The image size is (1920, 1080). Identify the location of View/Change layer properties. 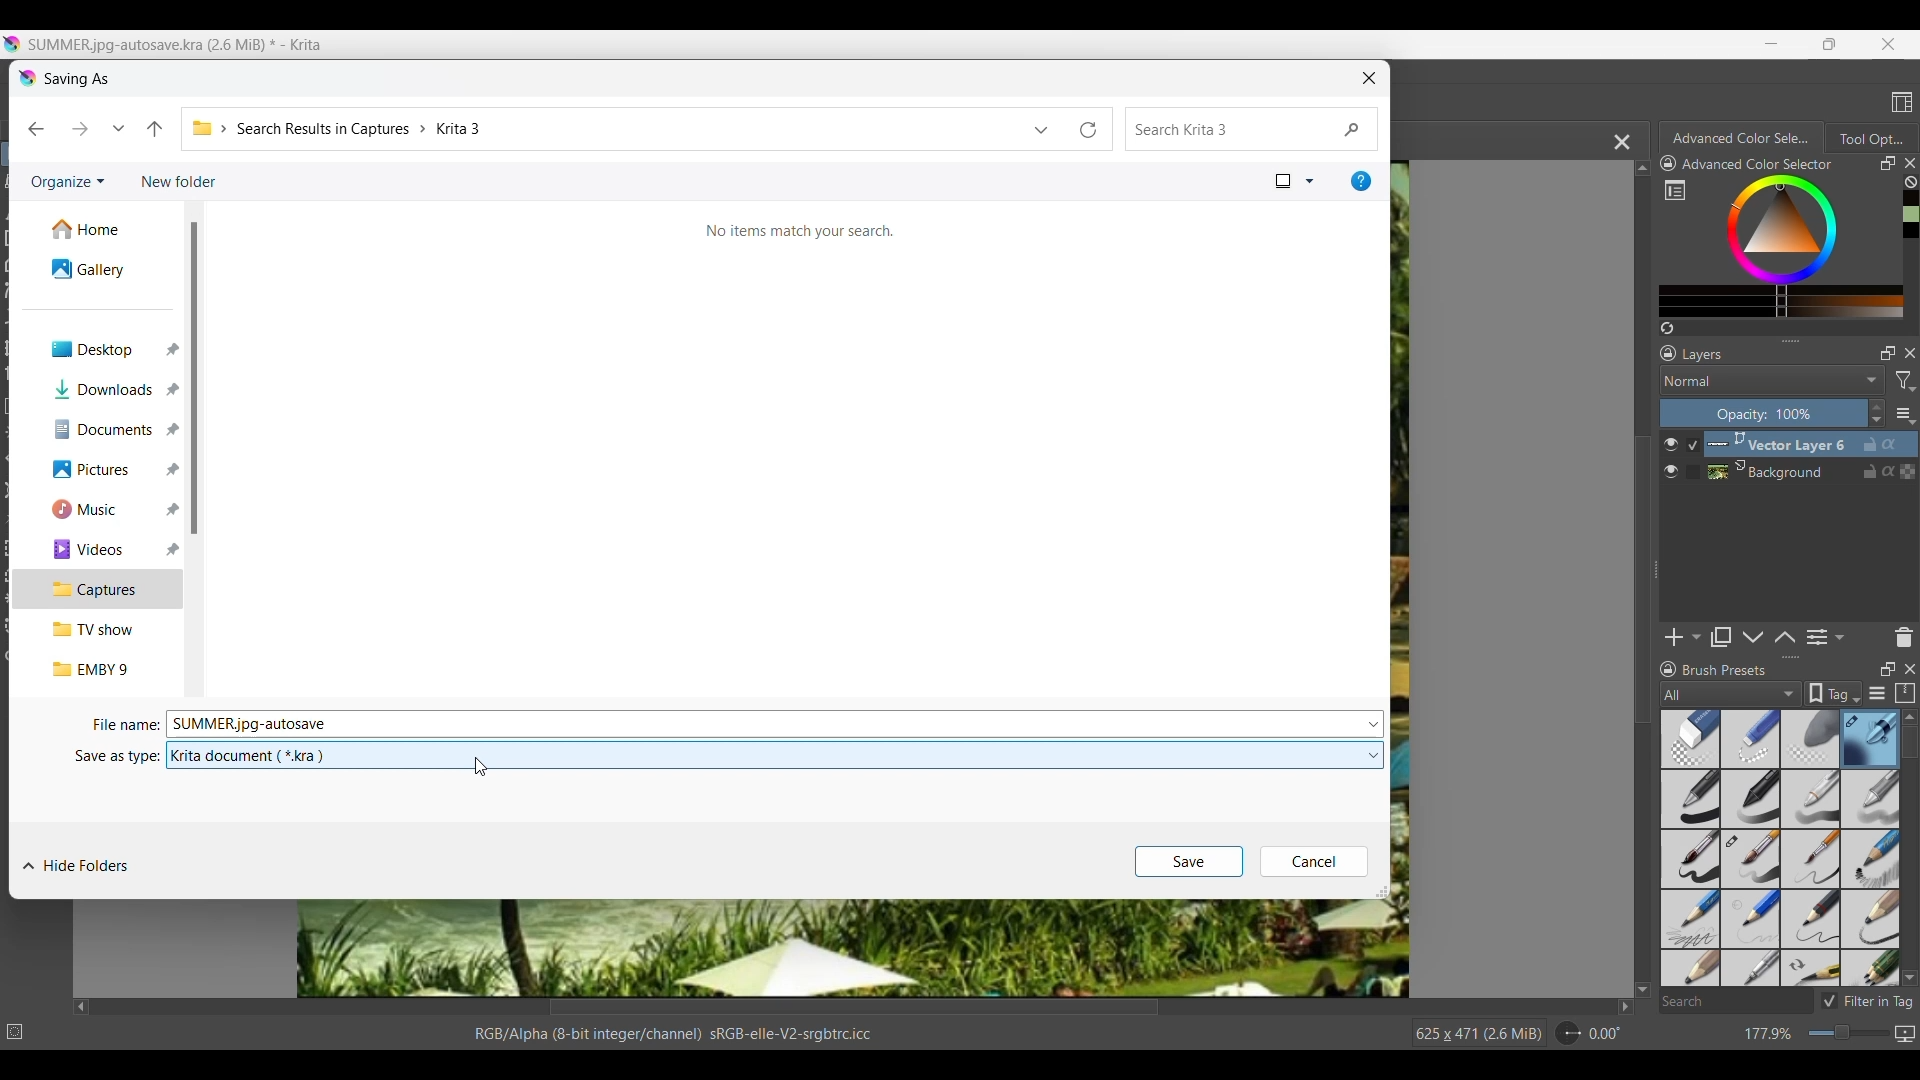
(1825, 637).